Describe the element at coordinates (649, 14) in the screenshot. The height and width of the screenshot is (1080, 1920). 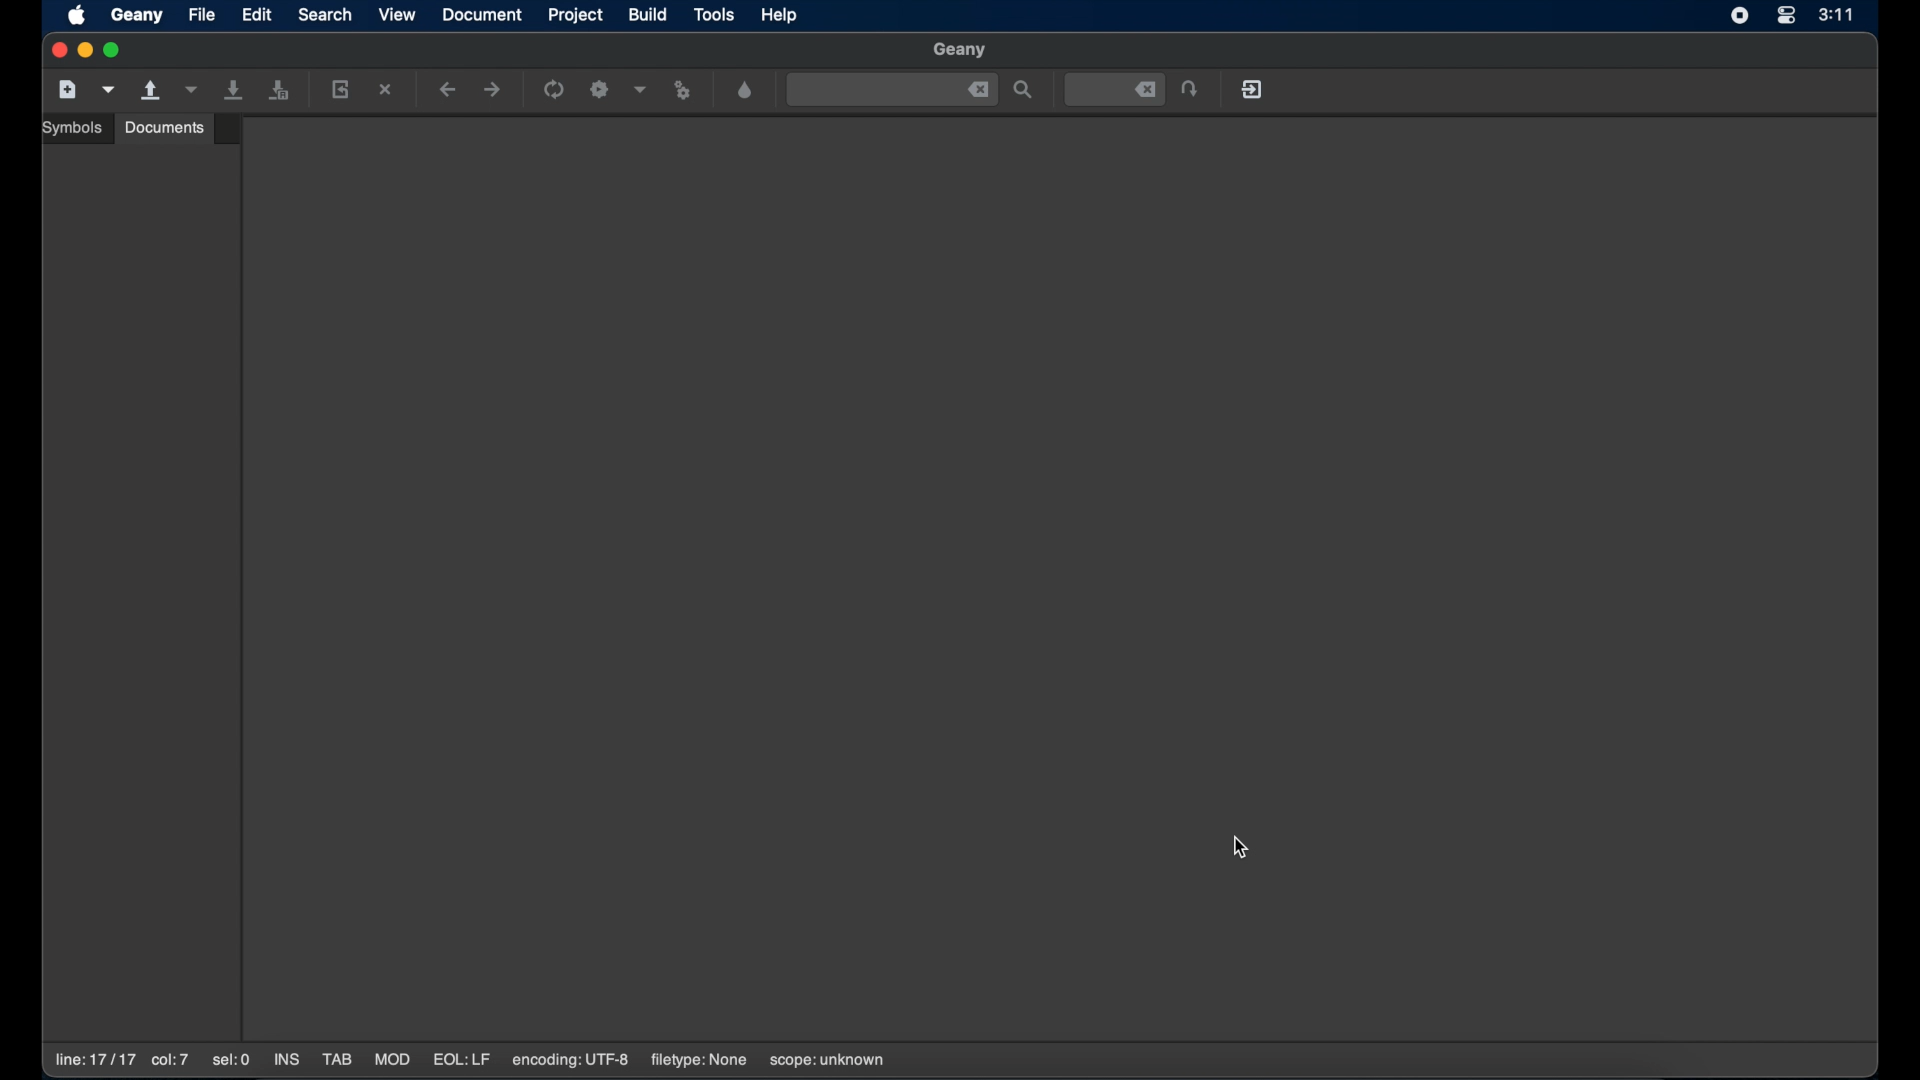
I see `build` at that location.